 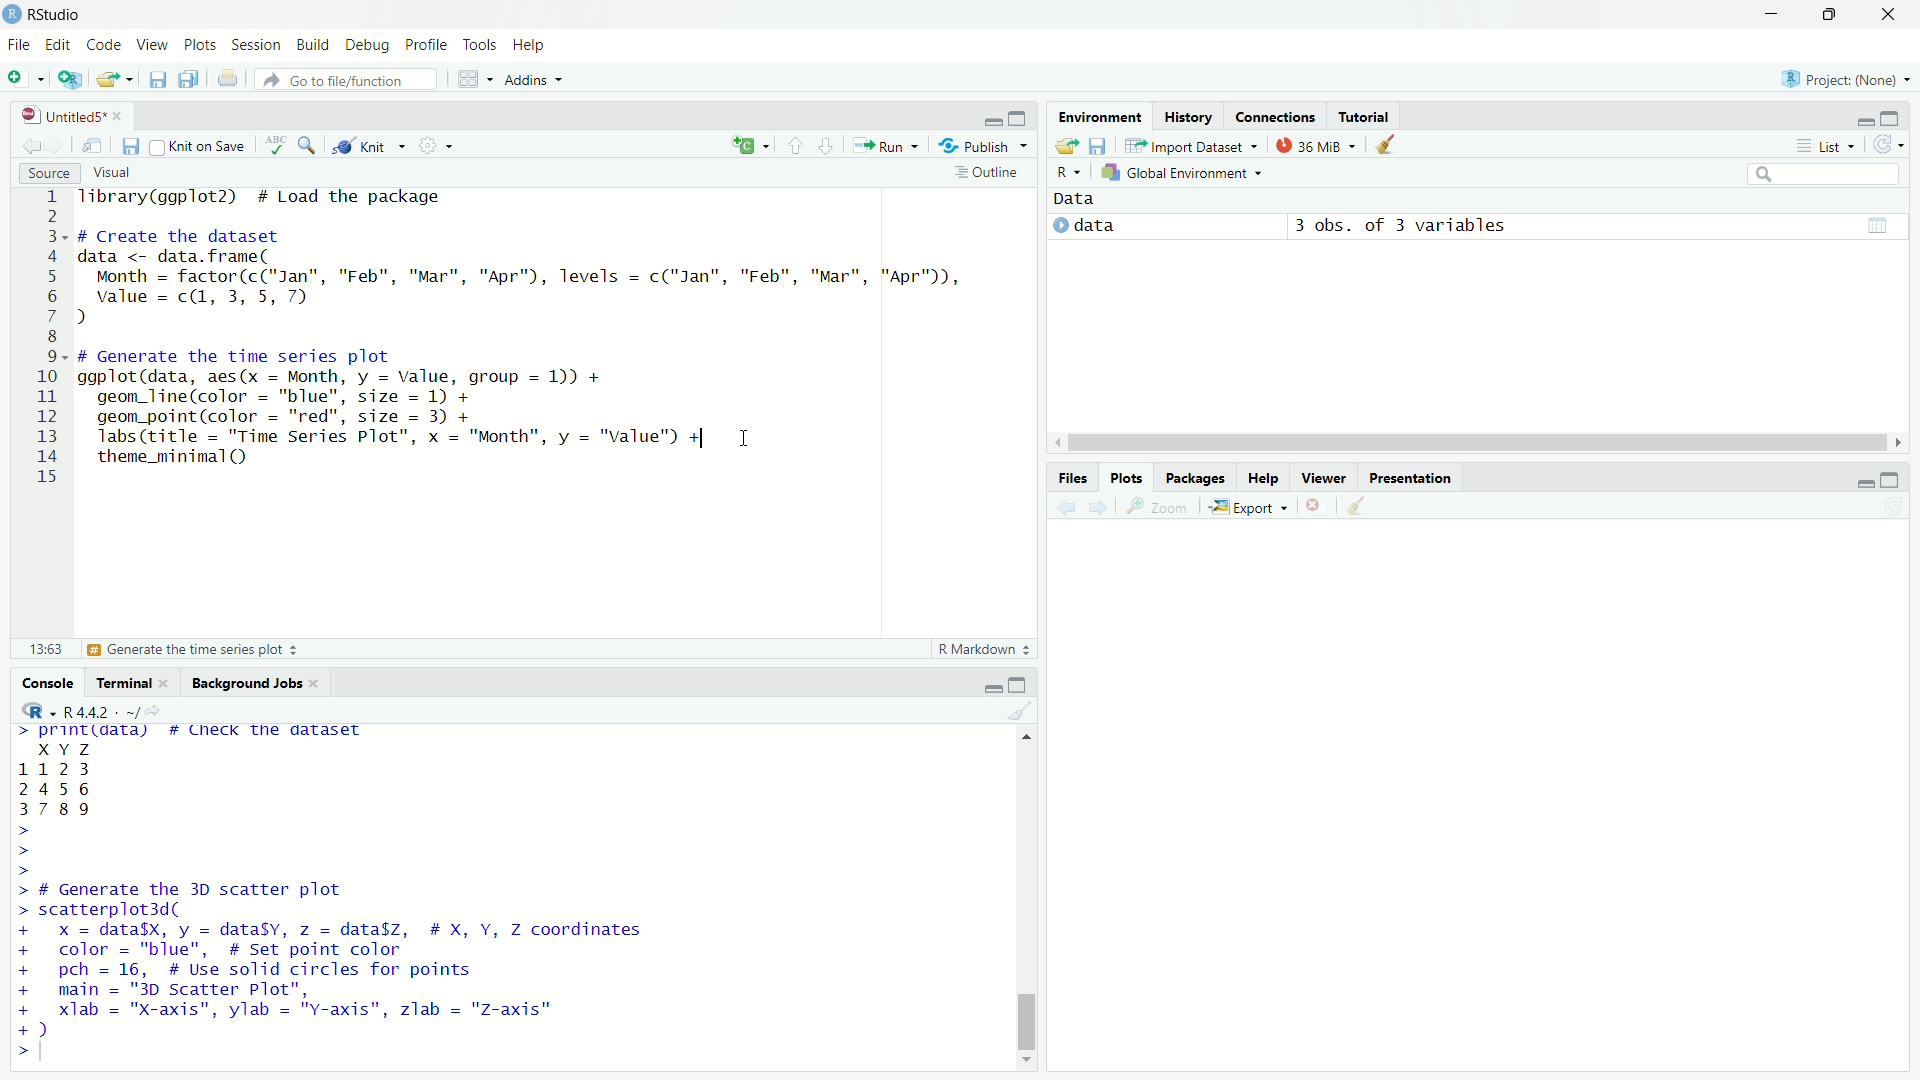 What do you see at coordinates (96, 143) in the screenshot?
I see `show in new window` at bounding box center [96, 143].